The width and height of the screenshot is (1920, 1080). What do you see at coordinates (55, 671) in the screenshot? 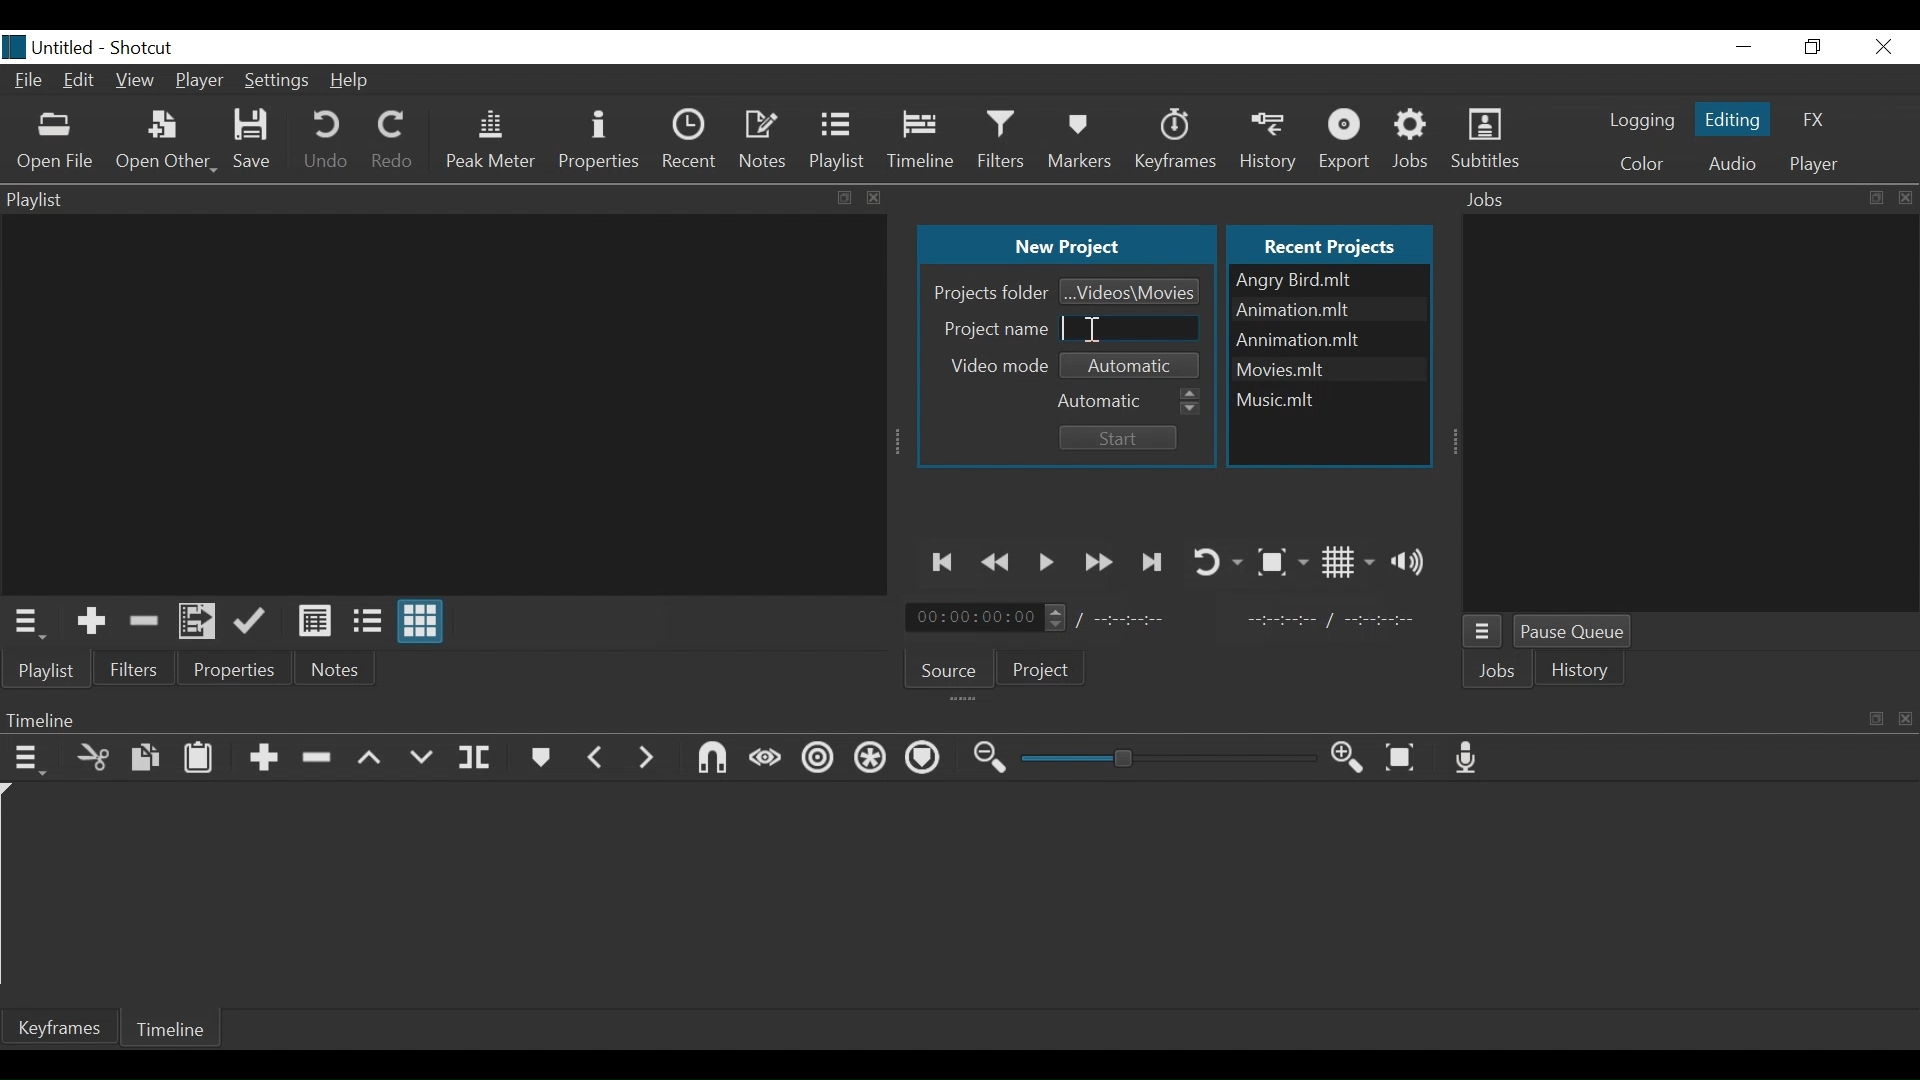
I see `Playlist menu` at bounding box center [55, 671].